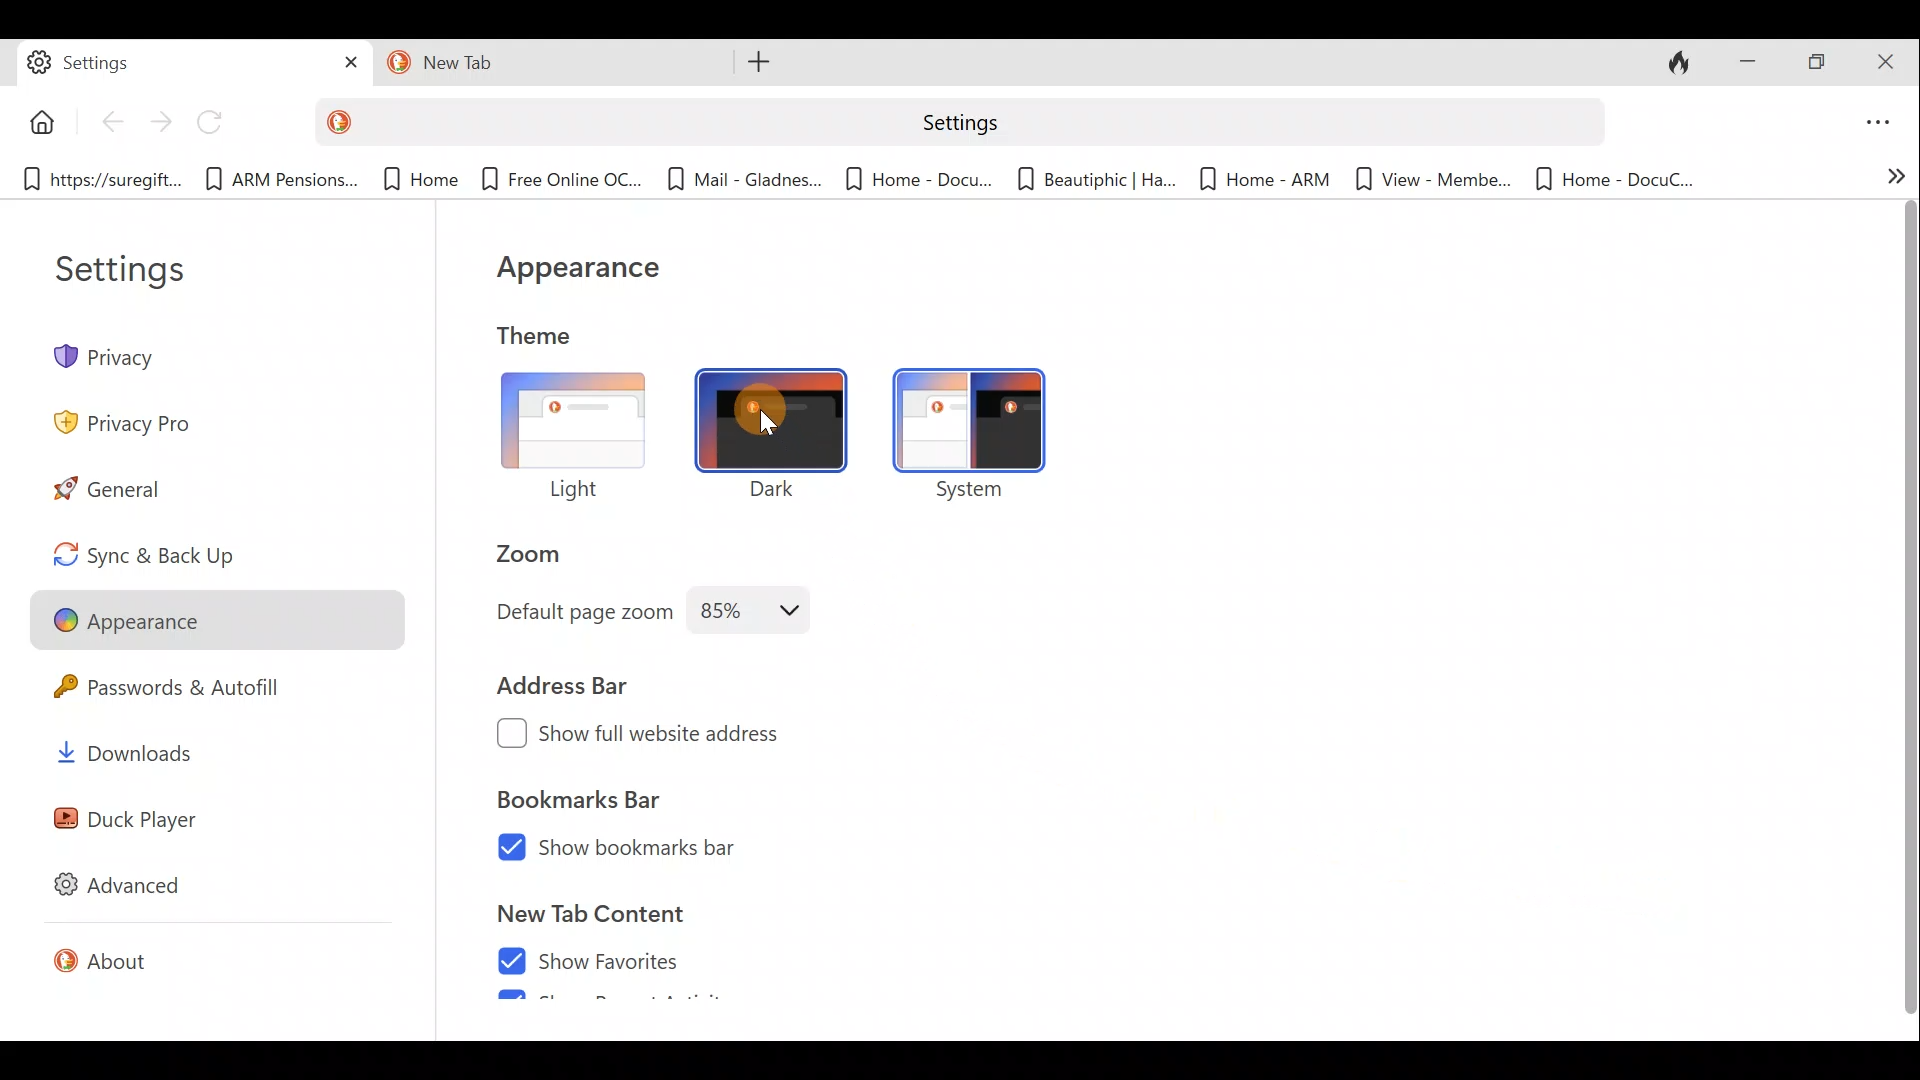  I want to click on , so click(38, 120).